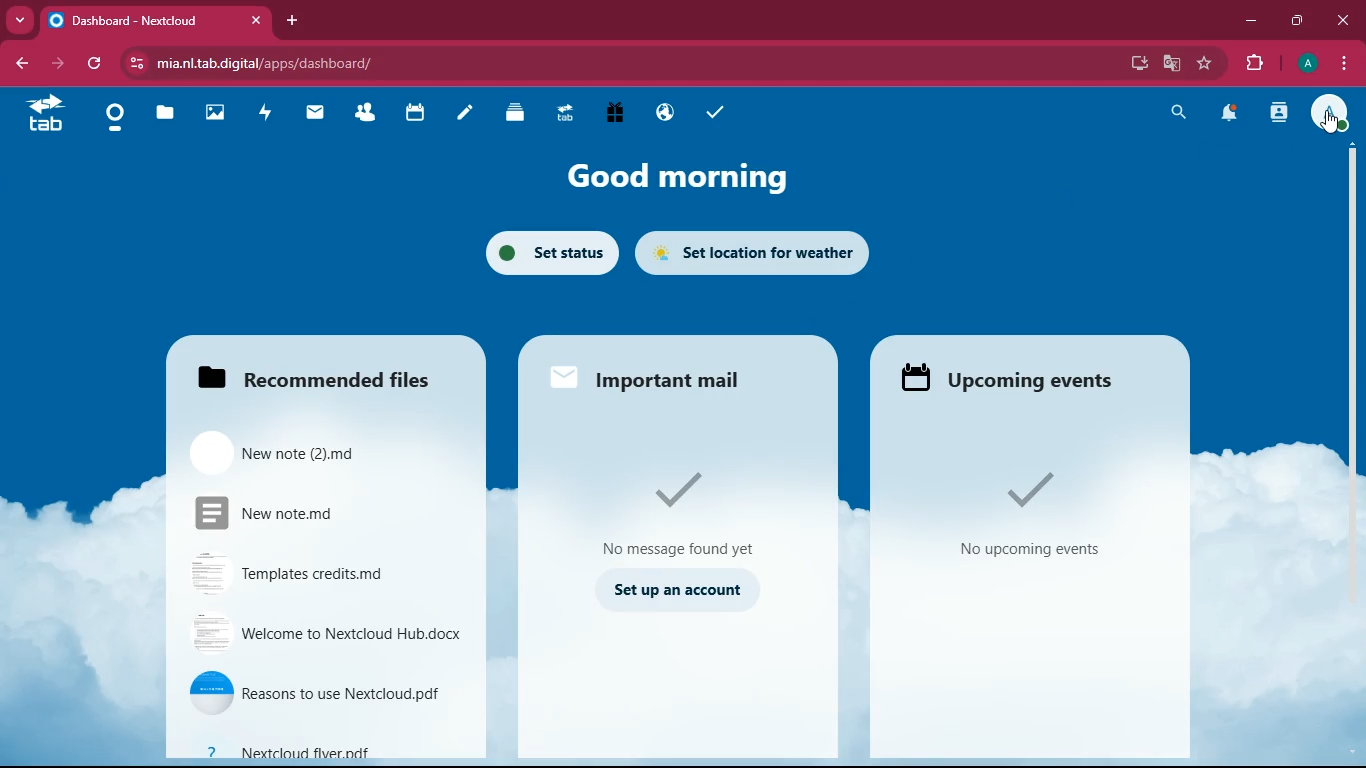 The height and width of the screenshot is (768, 1366). Describe the element at coordinates (215, 113) in the screenshot. I see `images` at that location.